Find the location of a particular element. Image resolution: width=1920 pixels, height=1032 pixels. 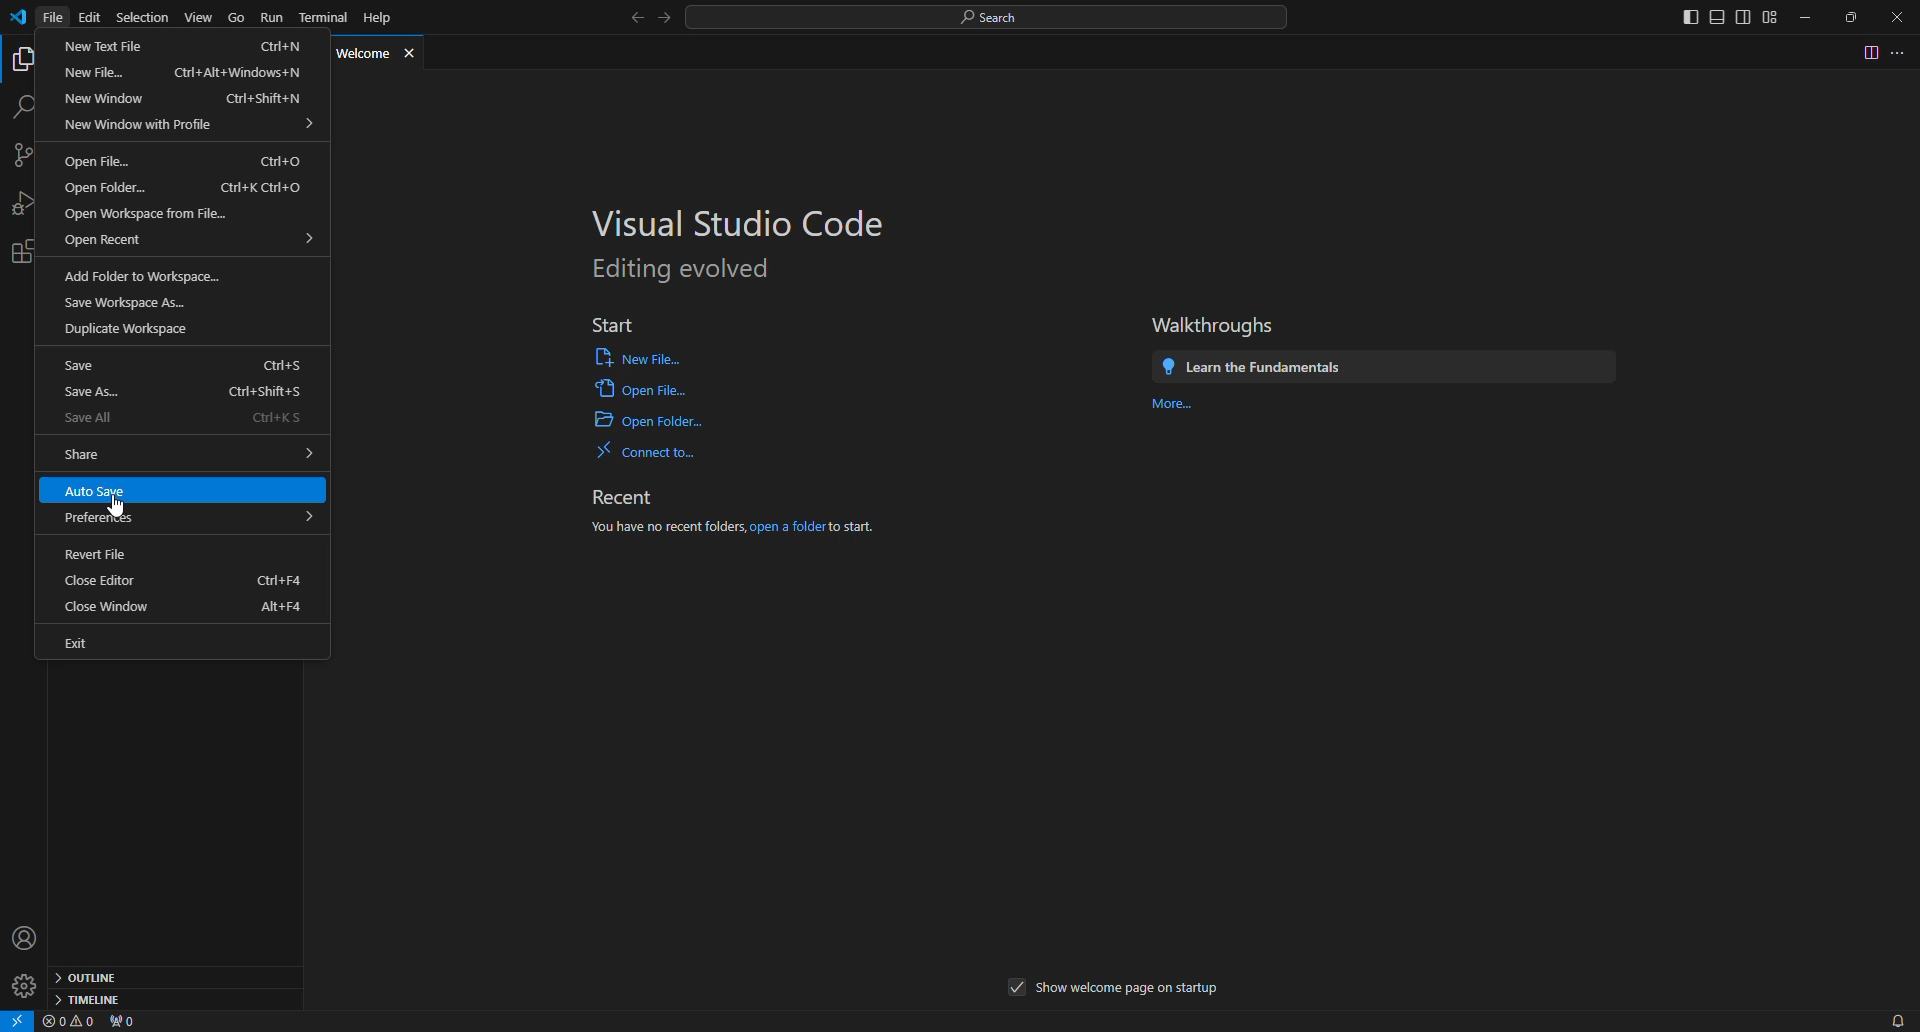

expand is located at coordinates (307, 239).